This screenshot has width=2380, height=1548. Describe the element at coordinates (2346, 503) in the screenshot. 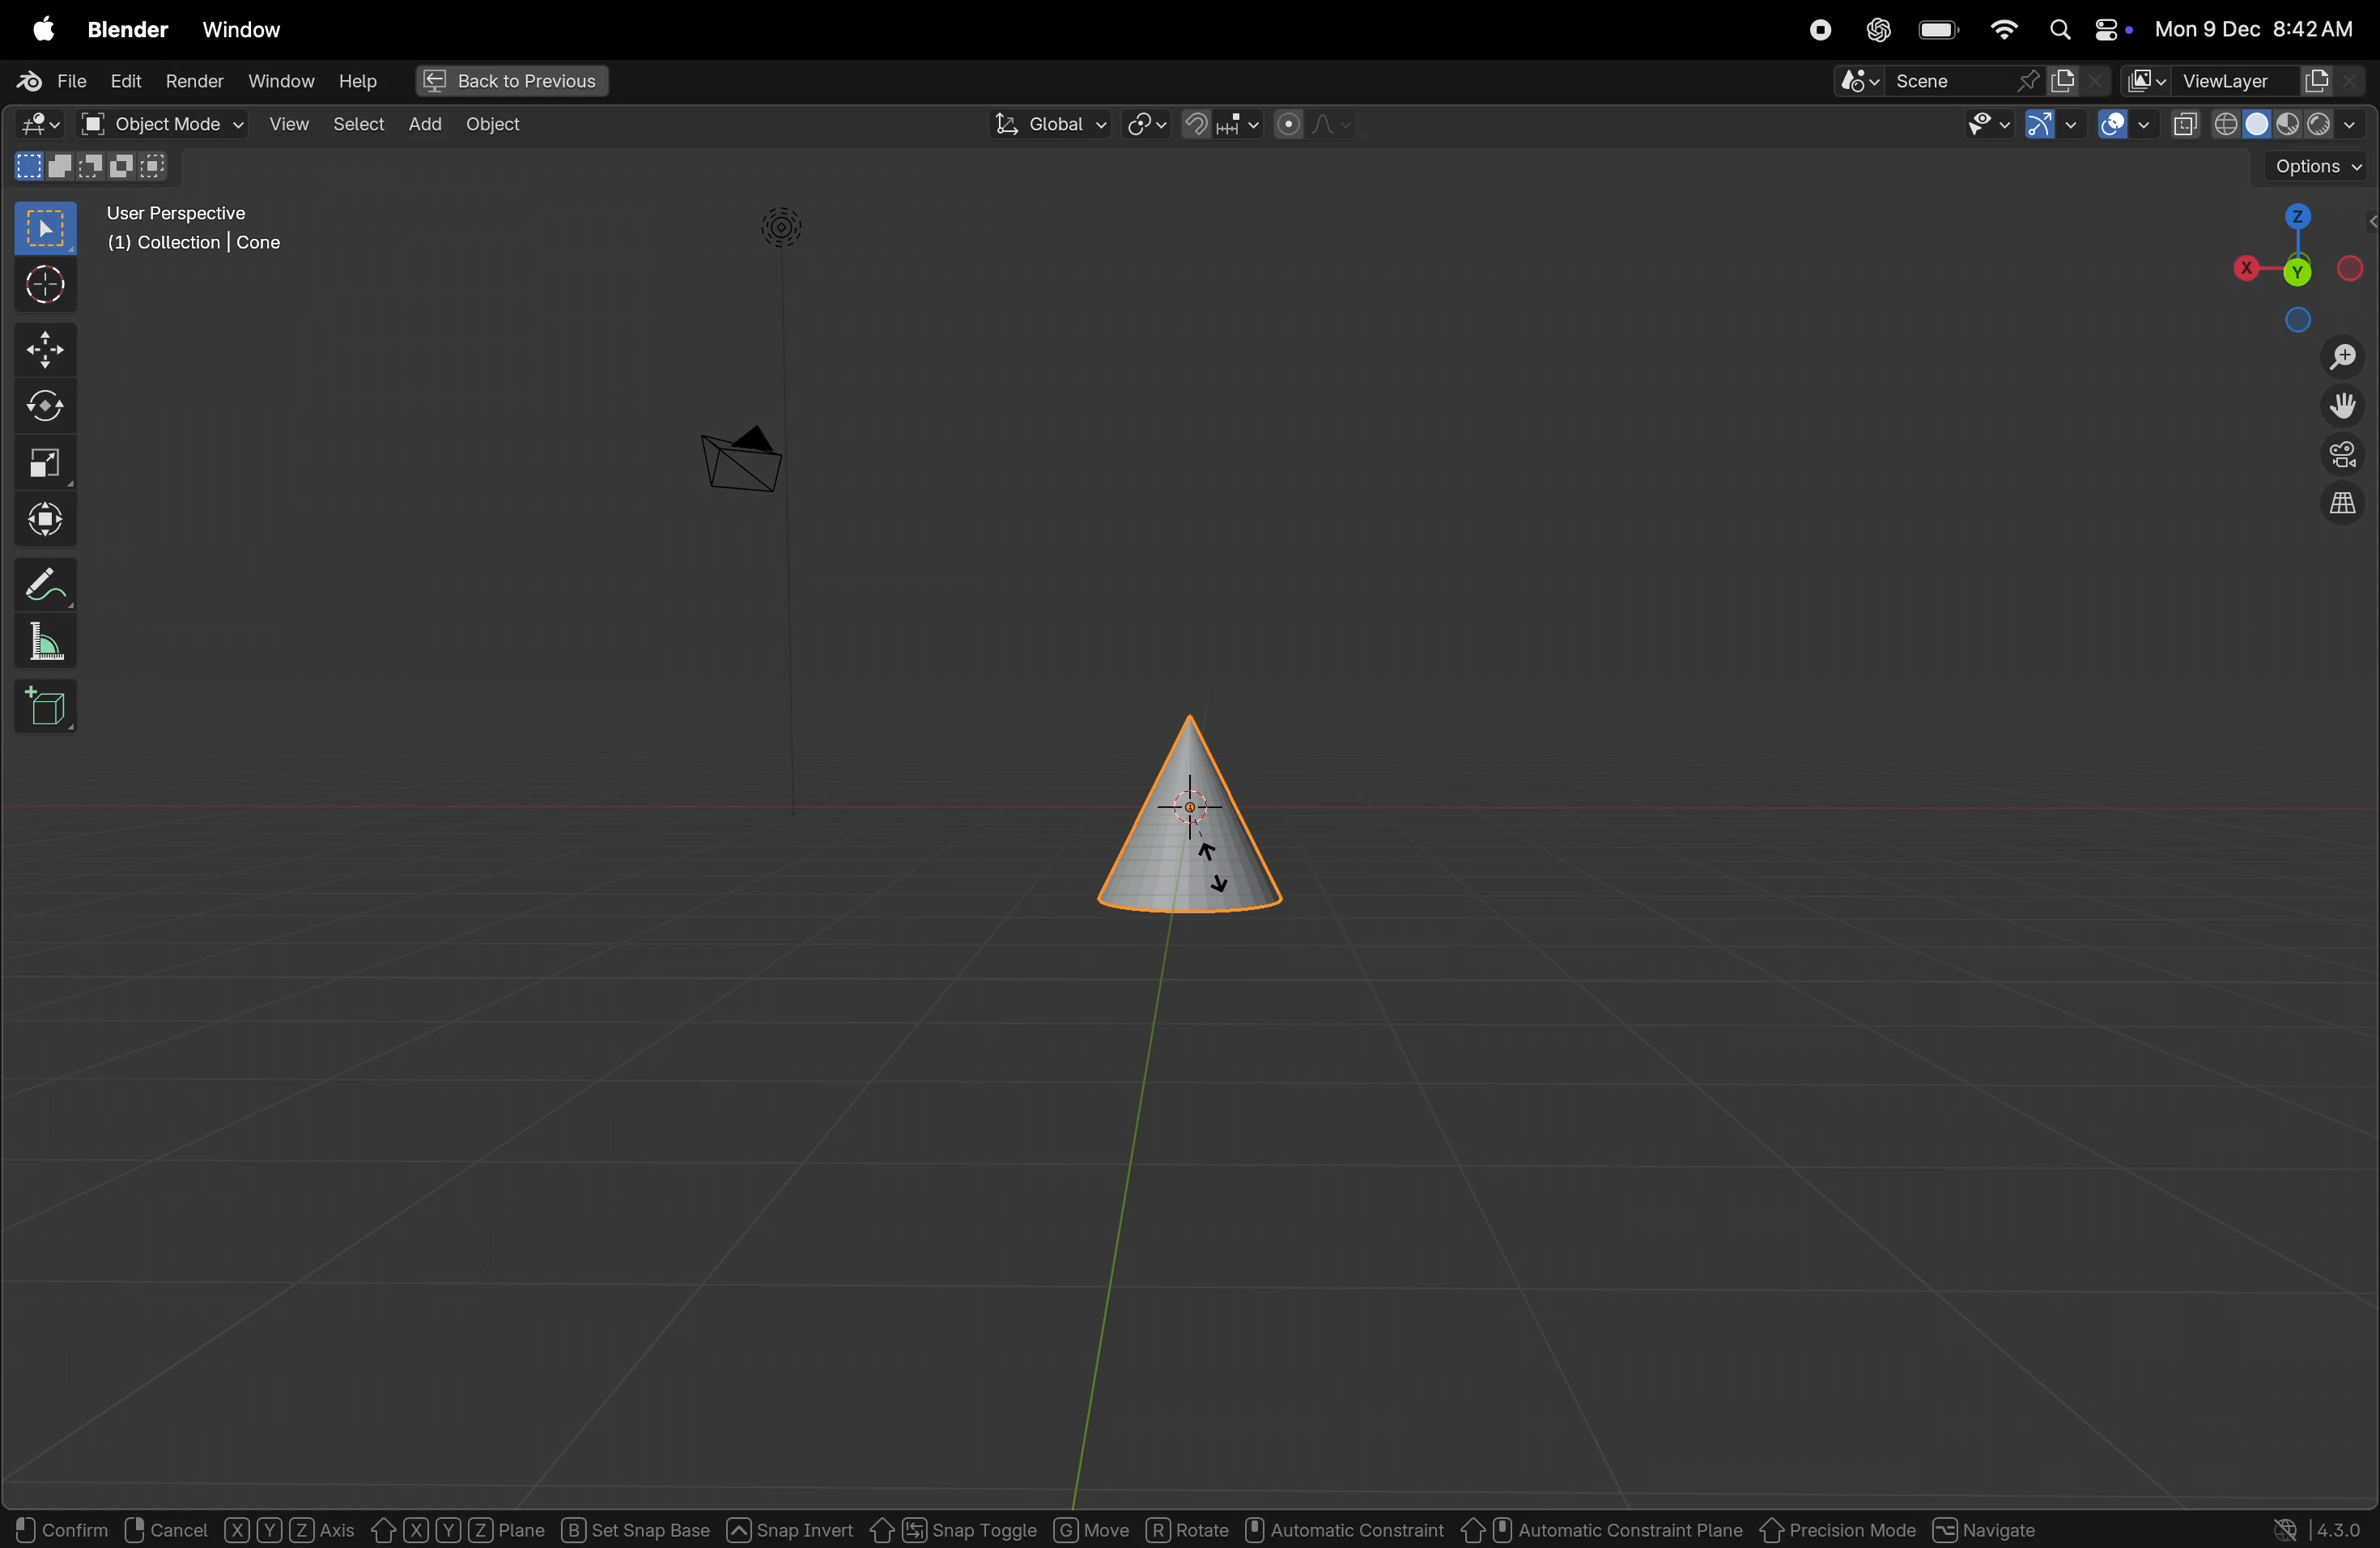

I see `orthographic projection` at that location.